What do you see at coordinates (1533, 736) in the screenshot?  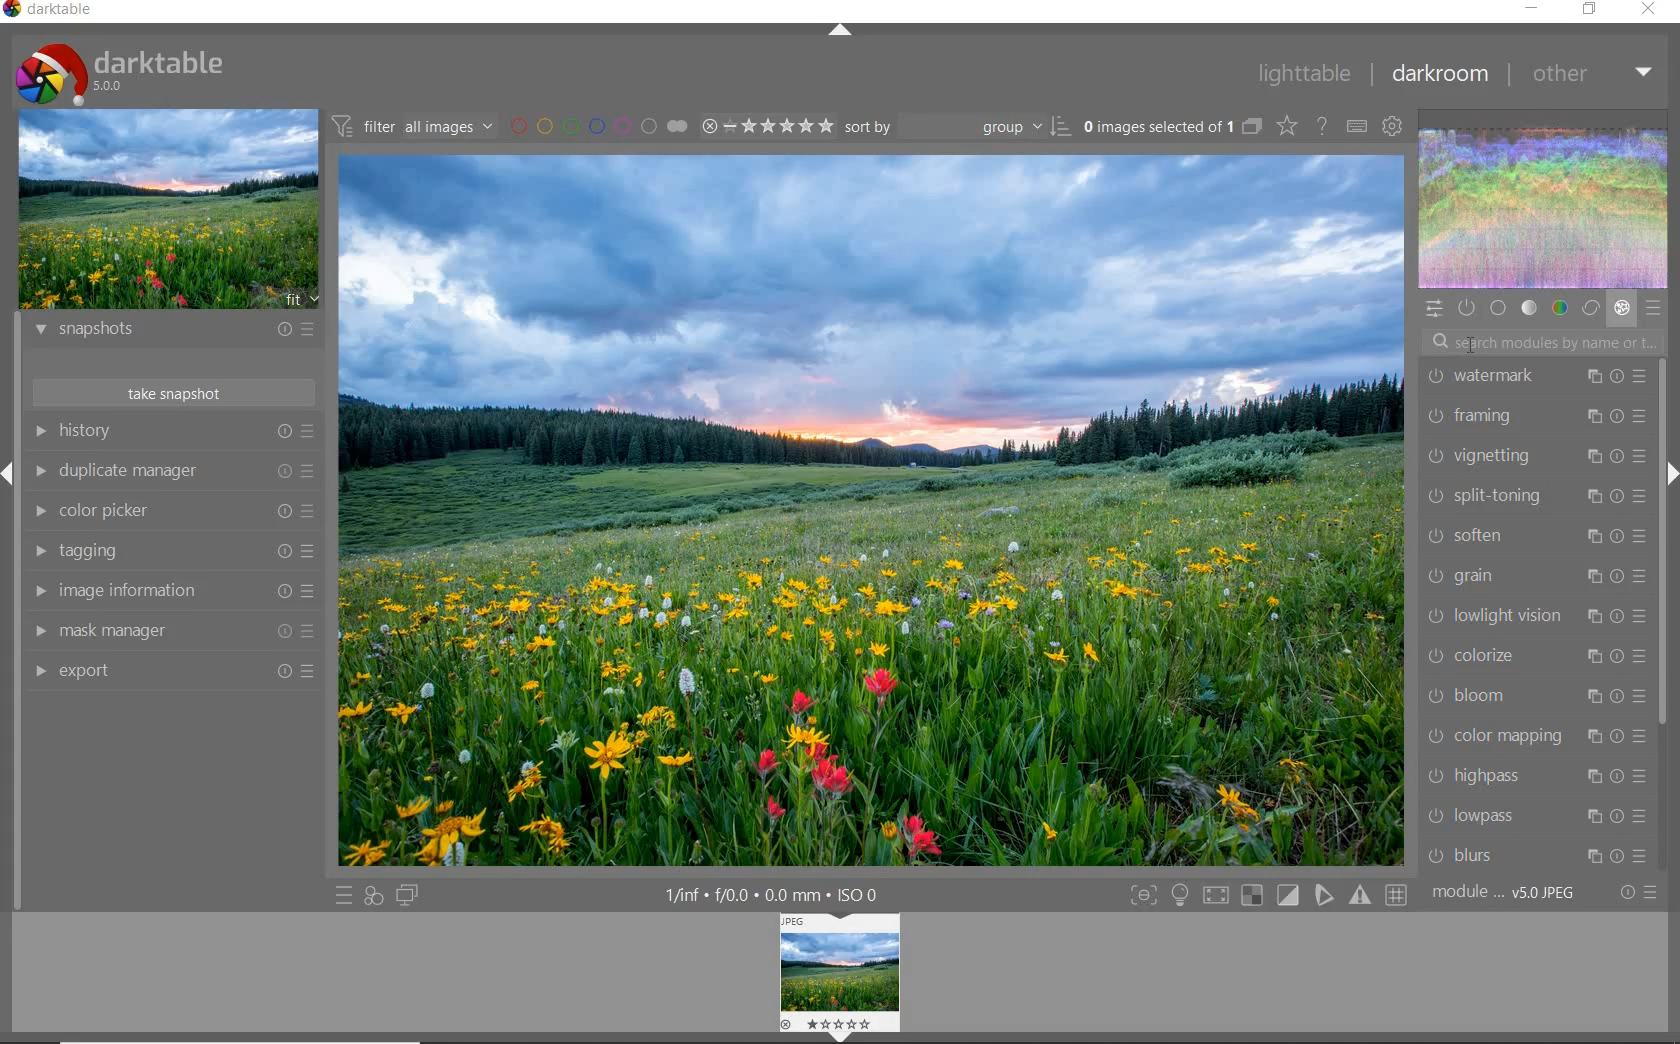 I see `color mapping` at bounding box center [1533, 736].